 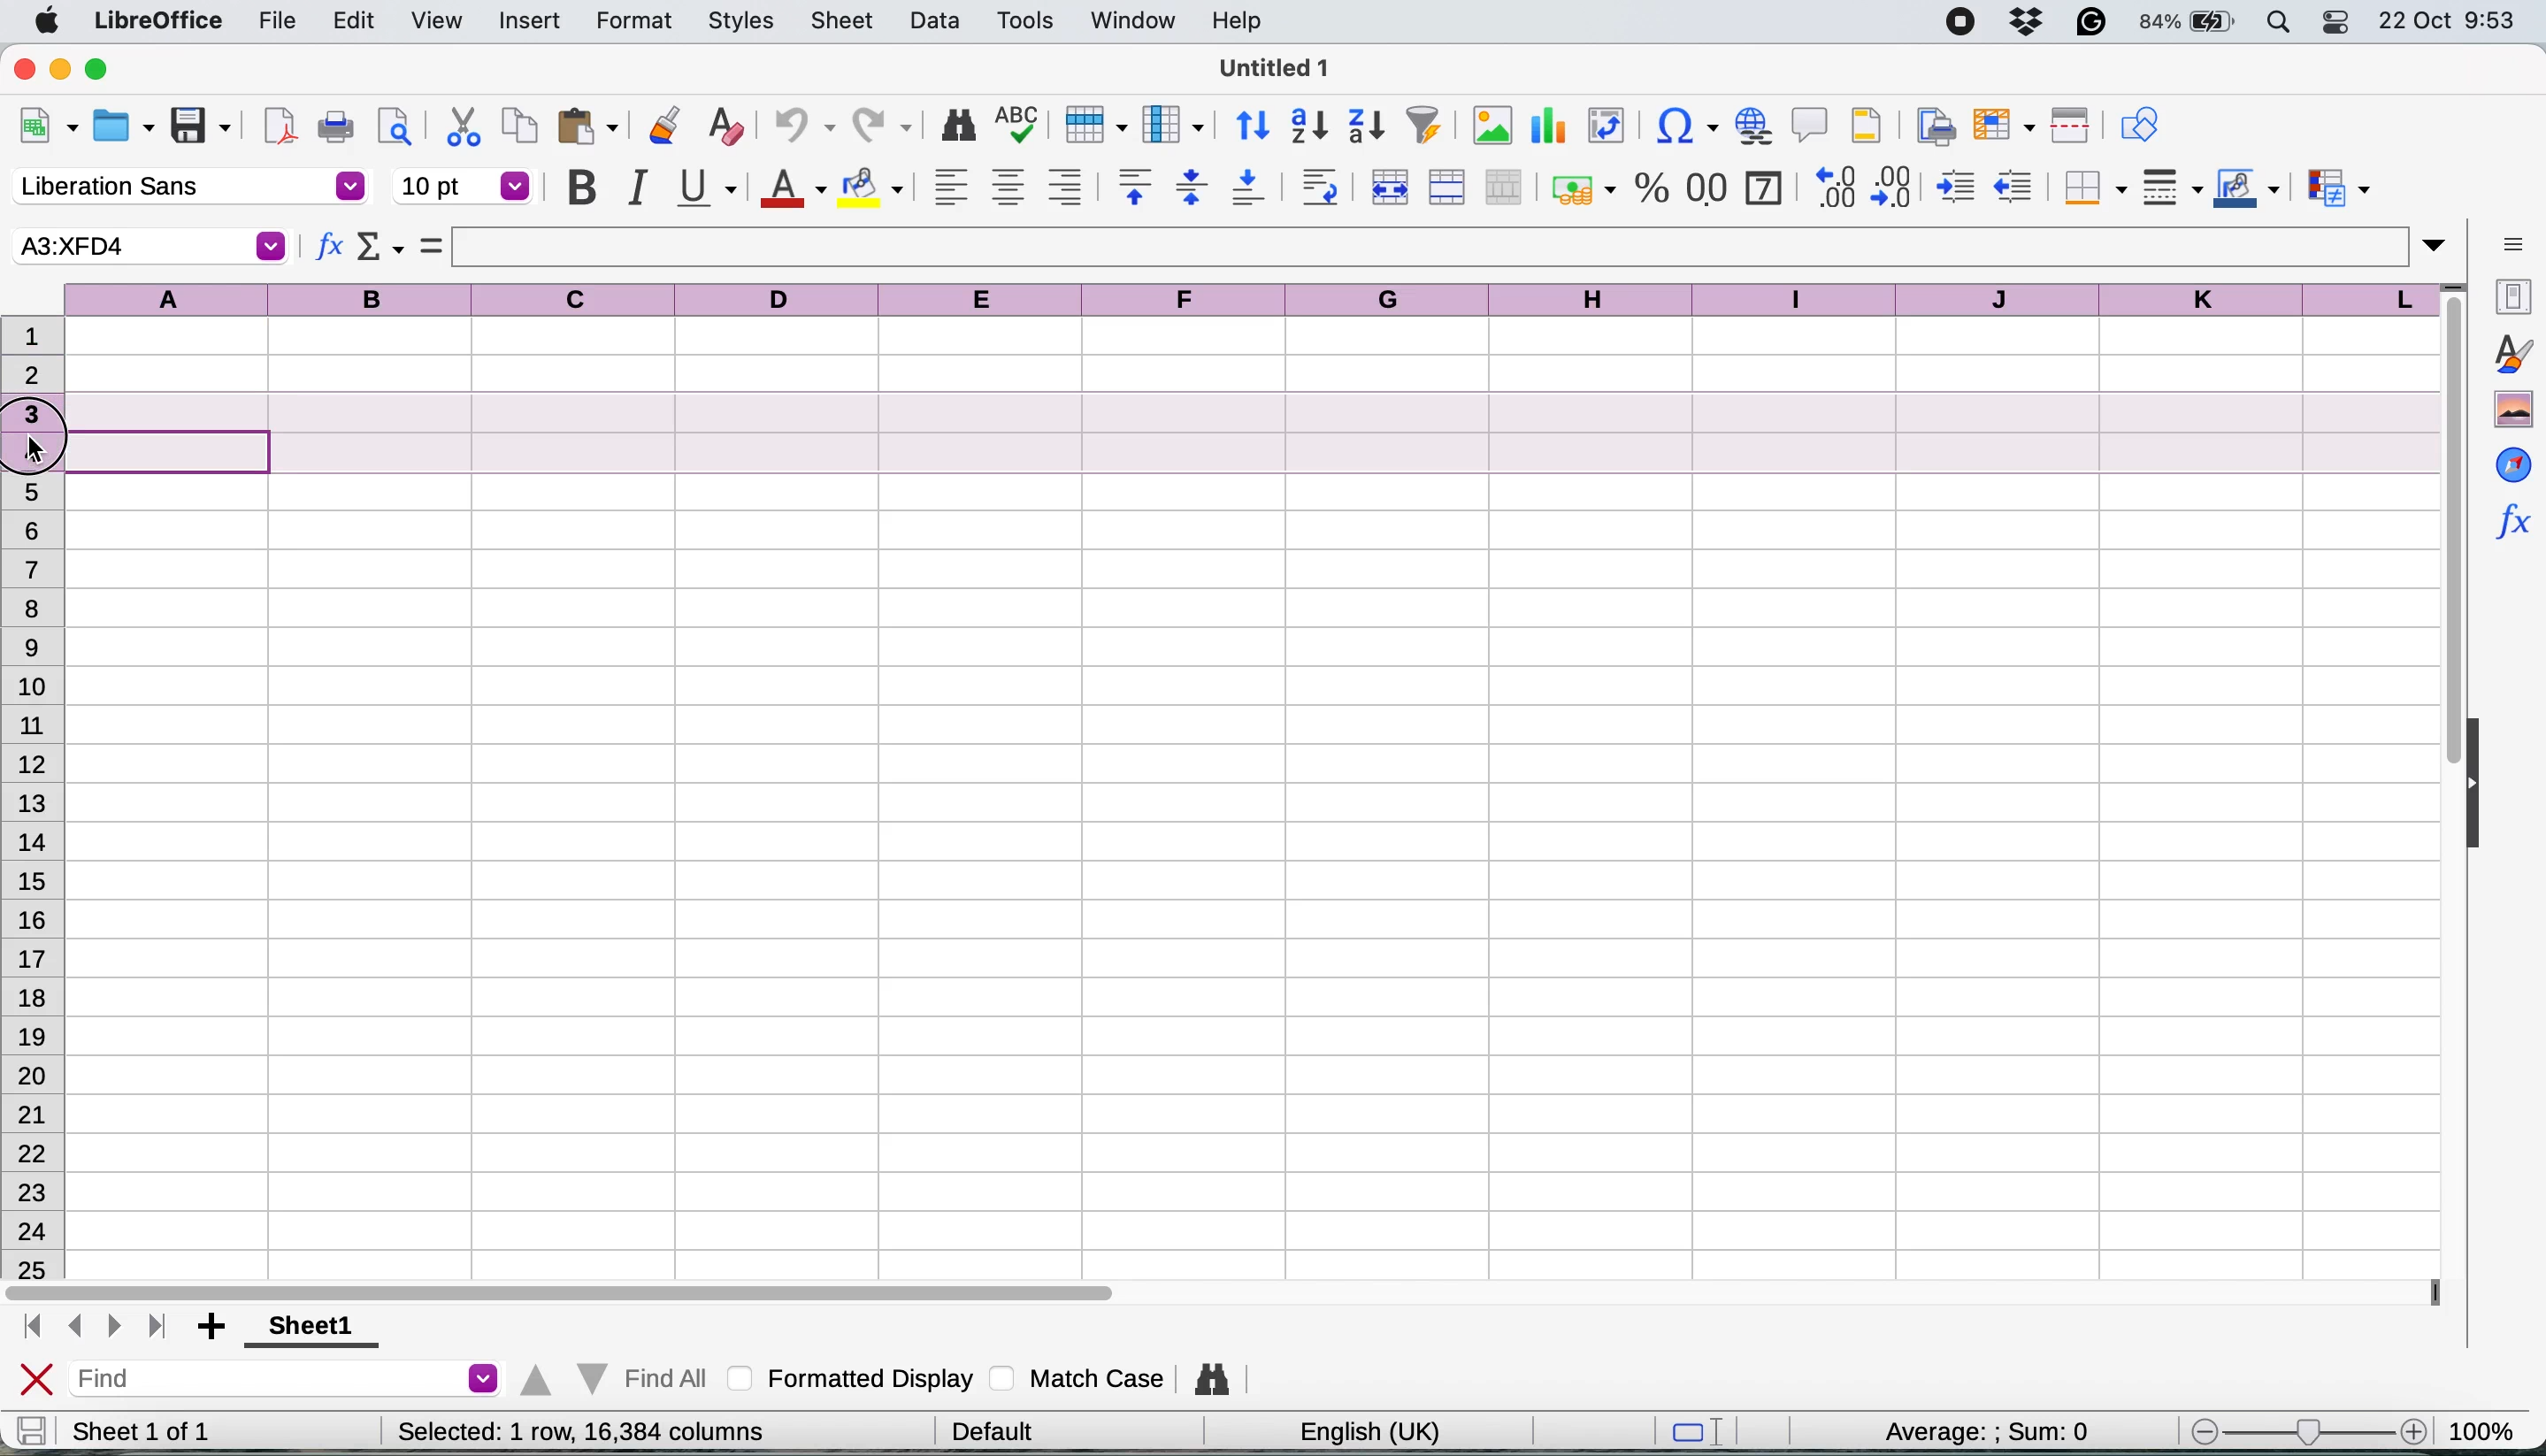 What do you see at coordinates (290, 1381) in the screenshot?
I see `find` at bounding box center [290, 1381].